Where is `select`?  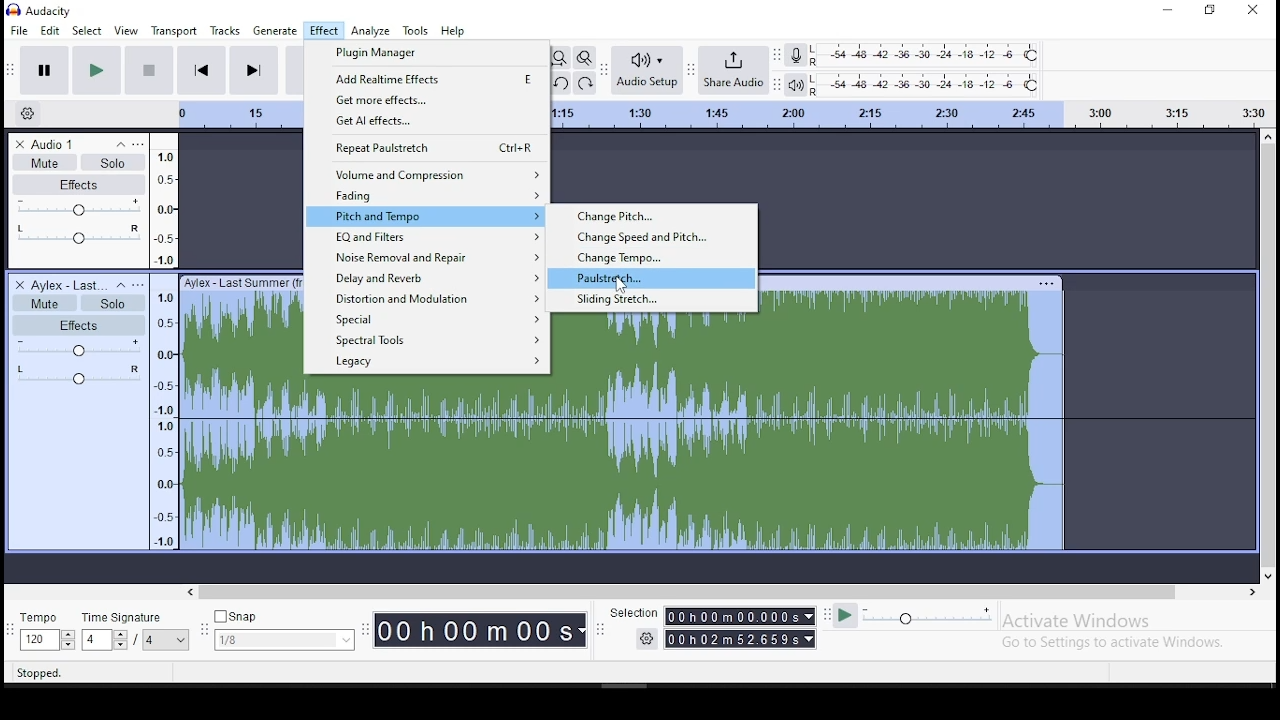
select is located at coordinates (85, 30).